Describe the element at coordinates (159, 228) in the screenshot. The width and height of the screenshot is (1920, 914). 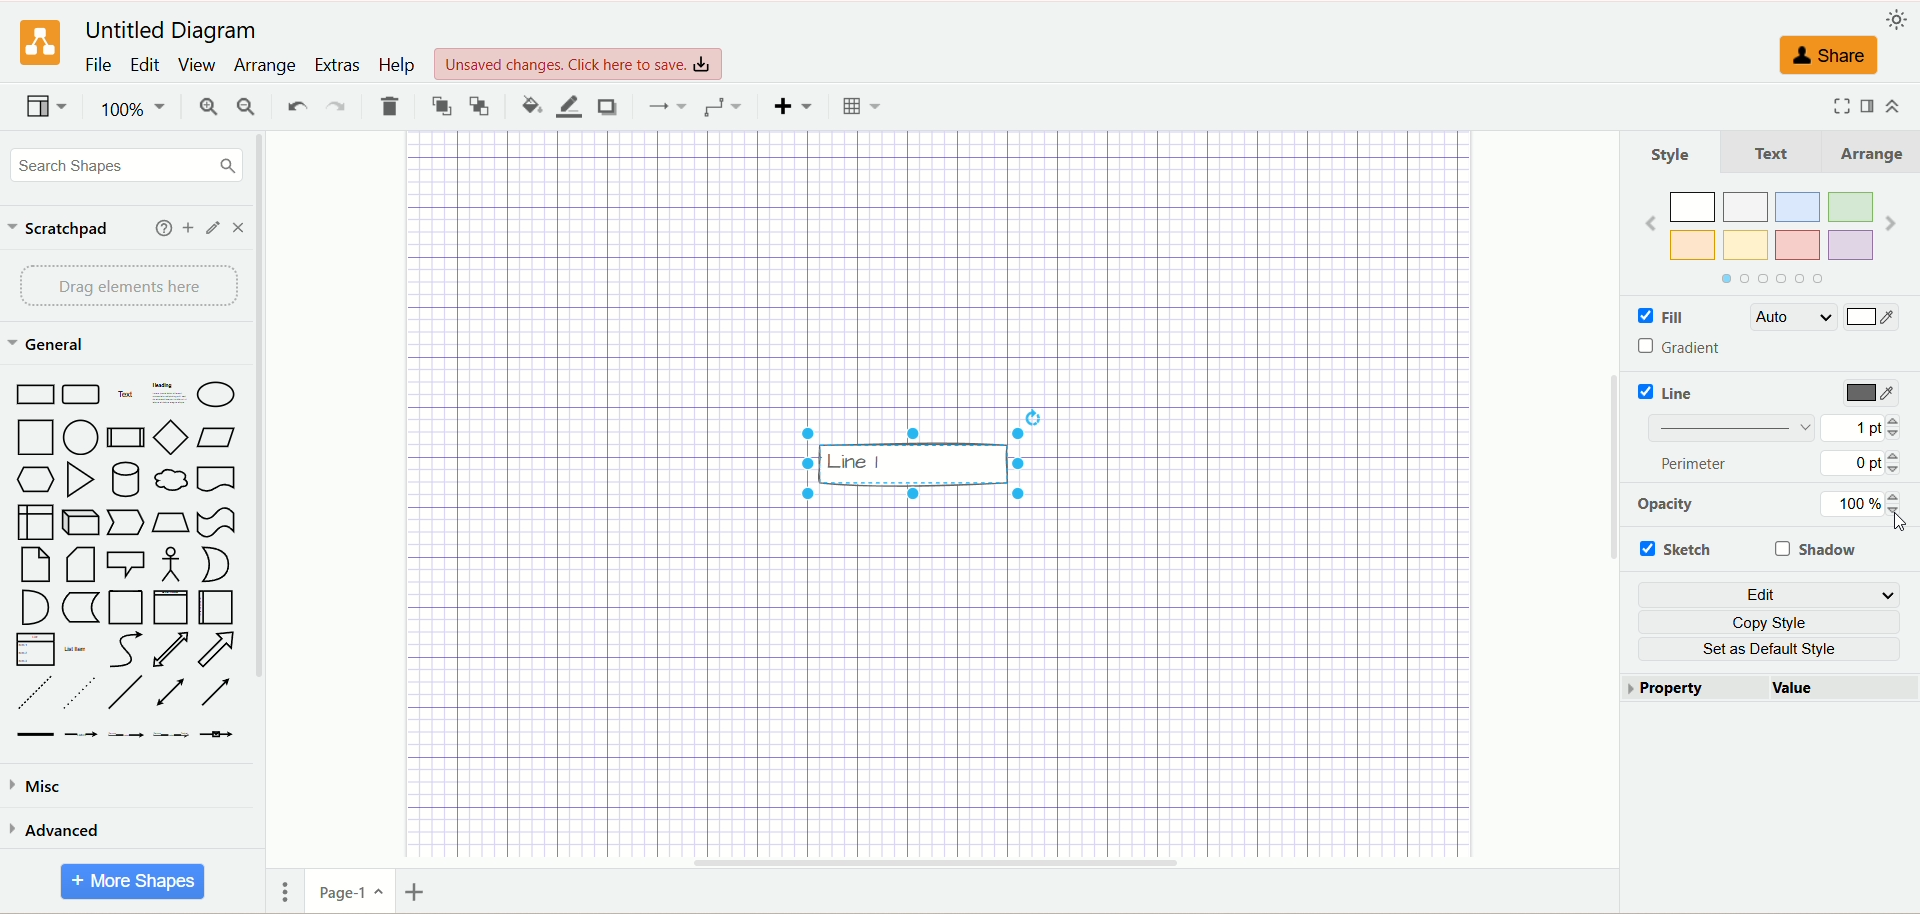
I see `add` at that location.